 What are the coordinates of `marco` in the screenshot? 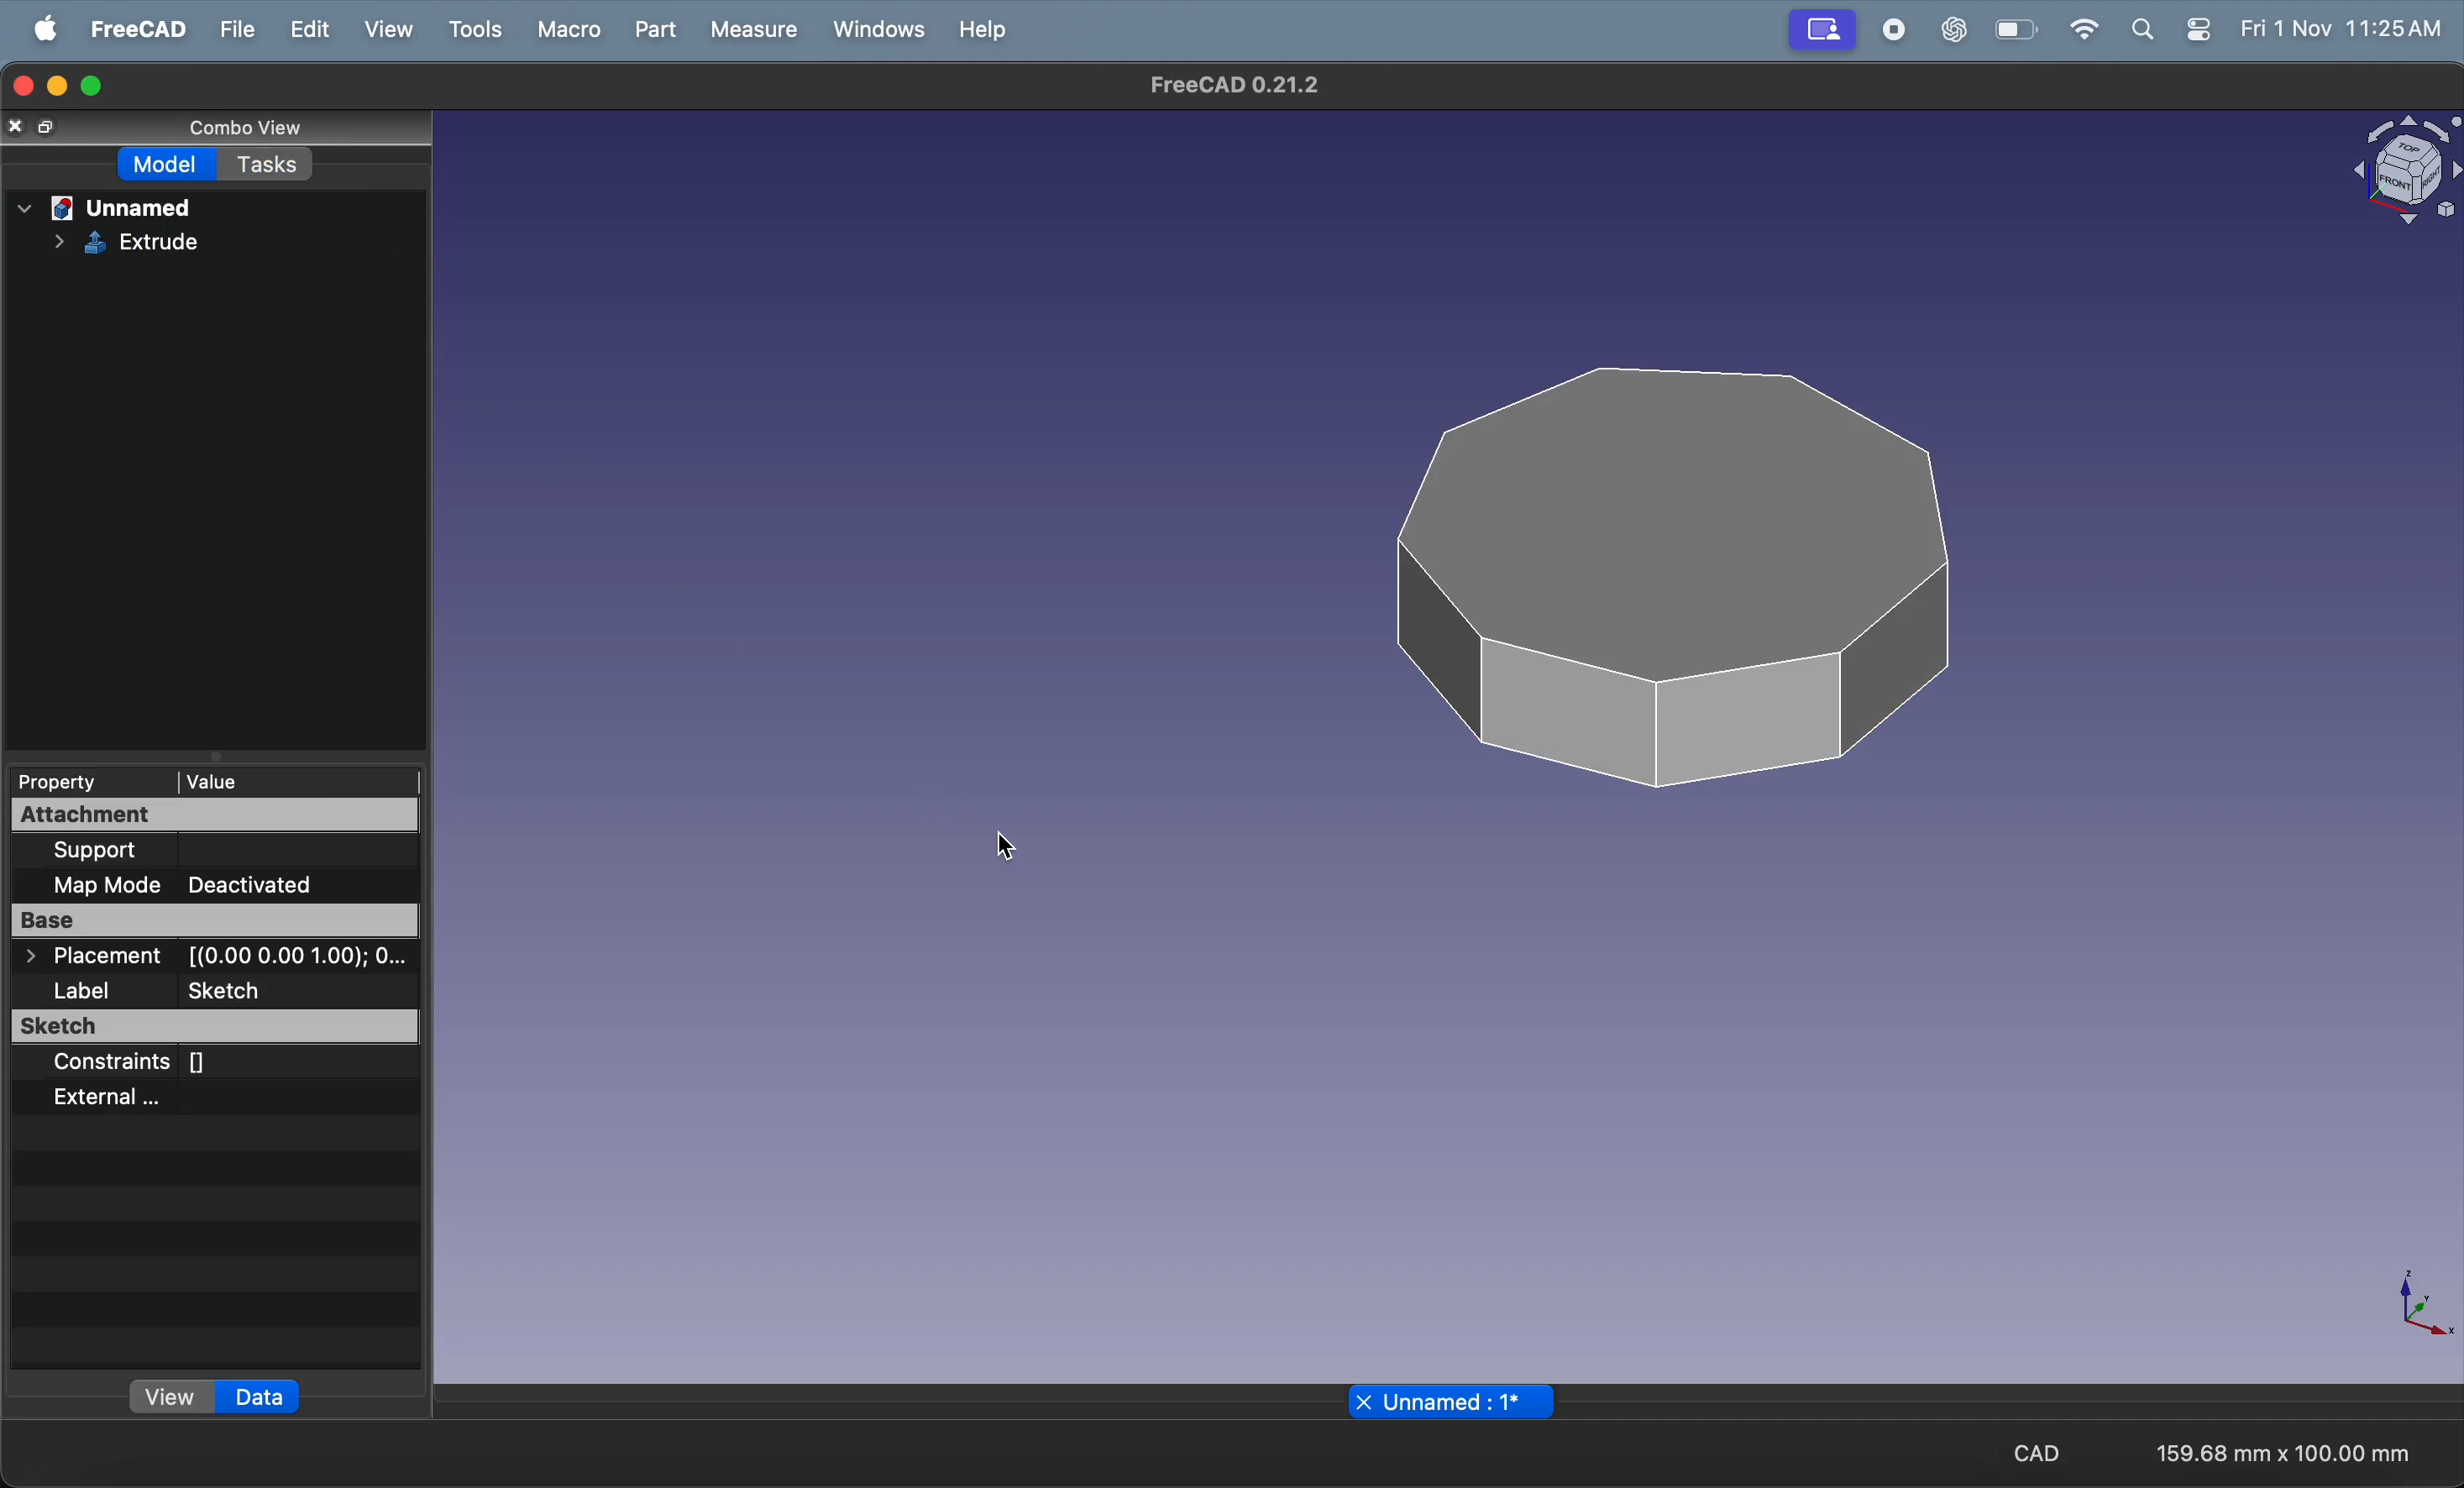 It's located at (567, 30).